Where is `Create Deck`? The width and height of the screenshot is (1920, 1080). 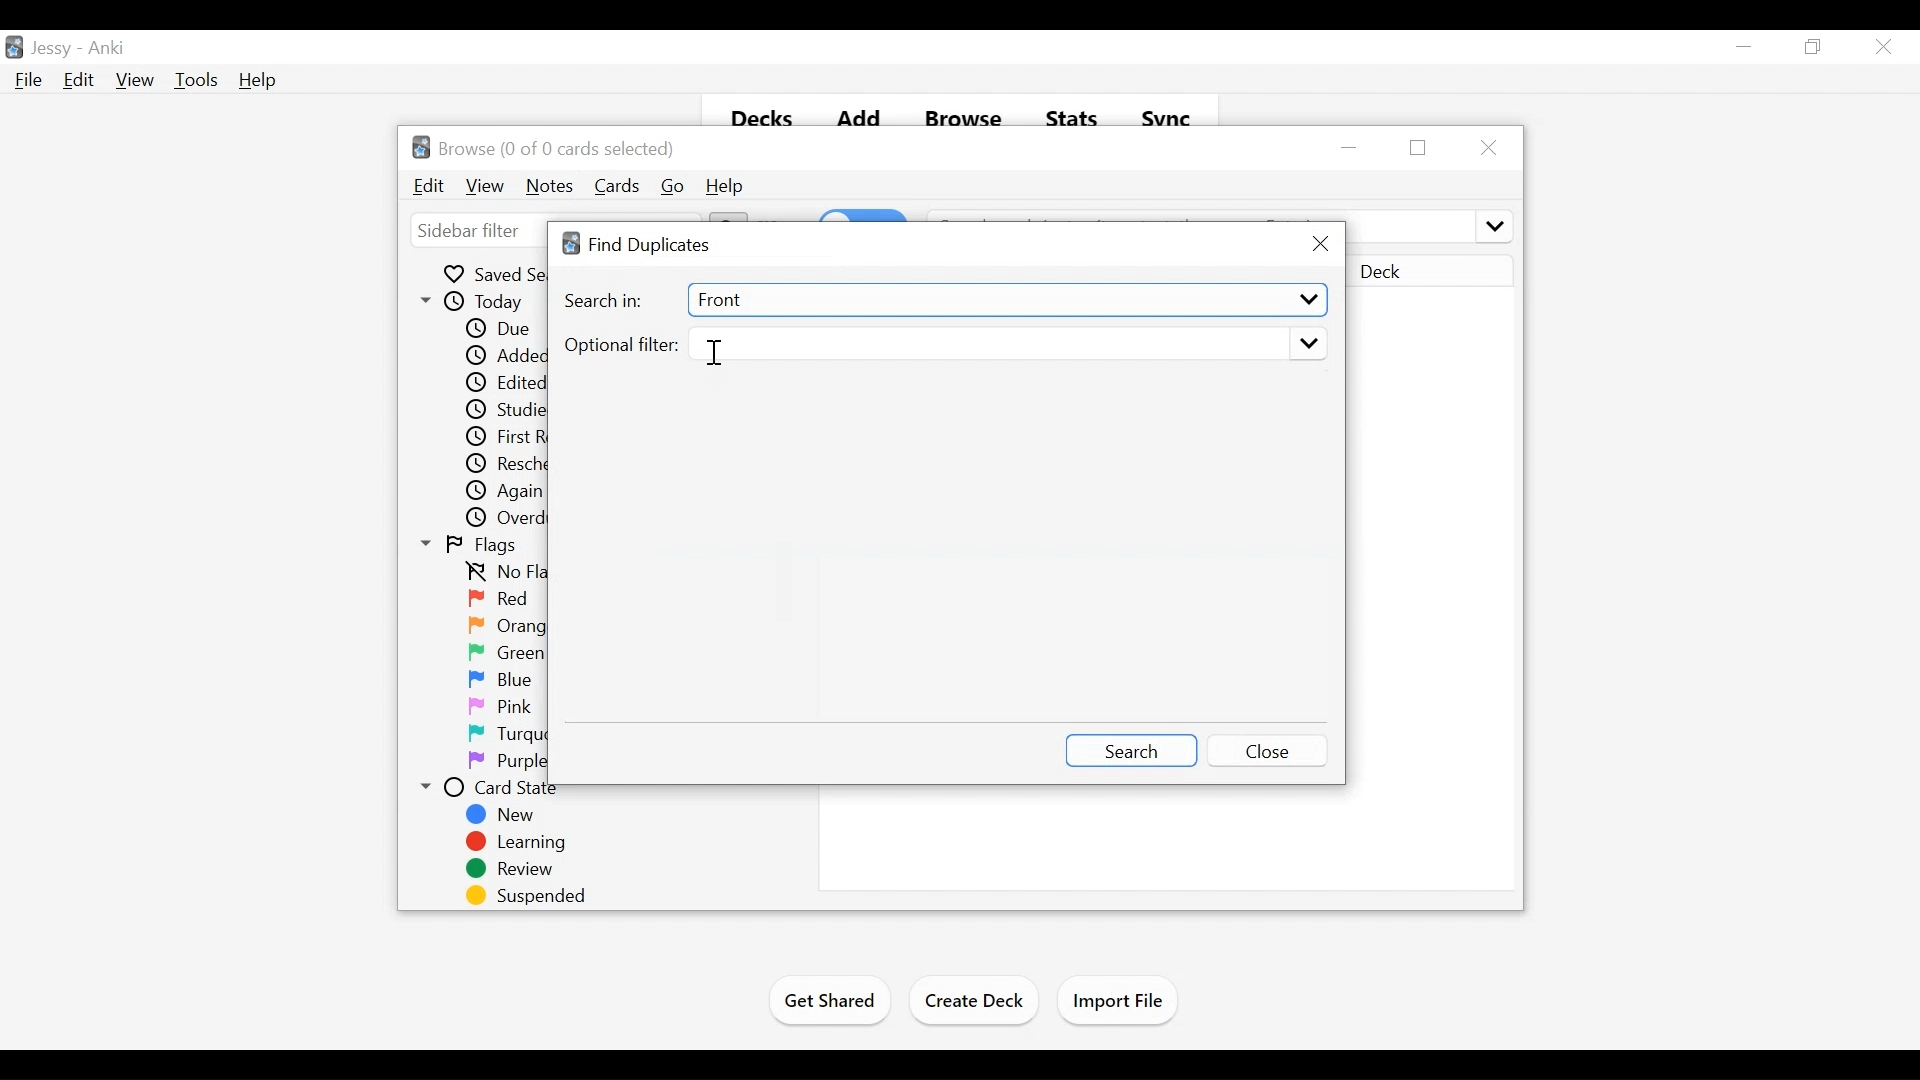 Create Deck is located at coordinates (974, 1004).